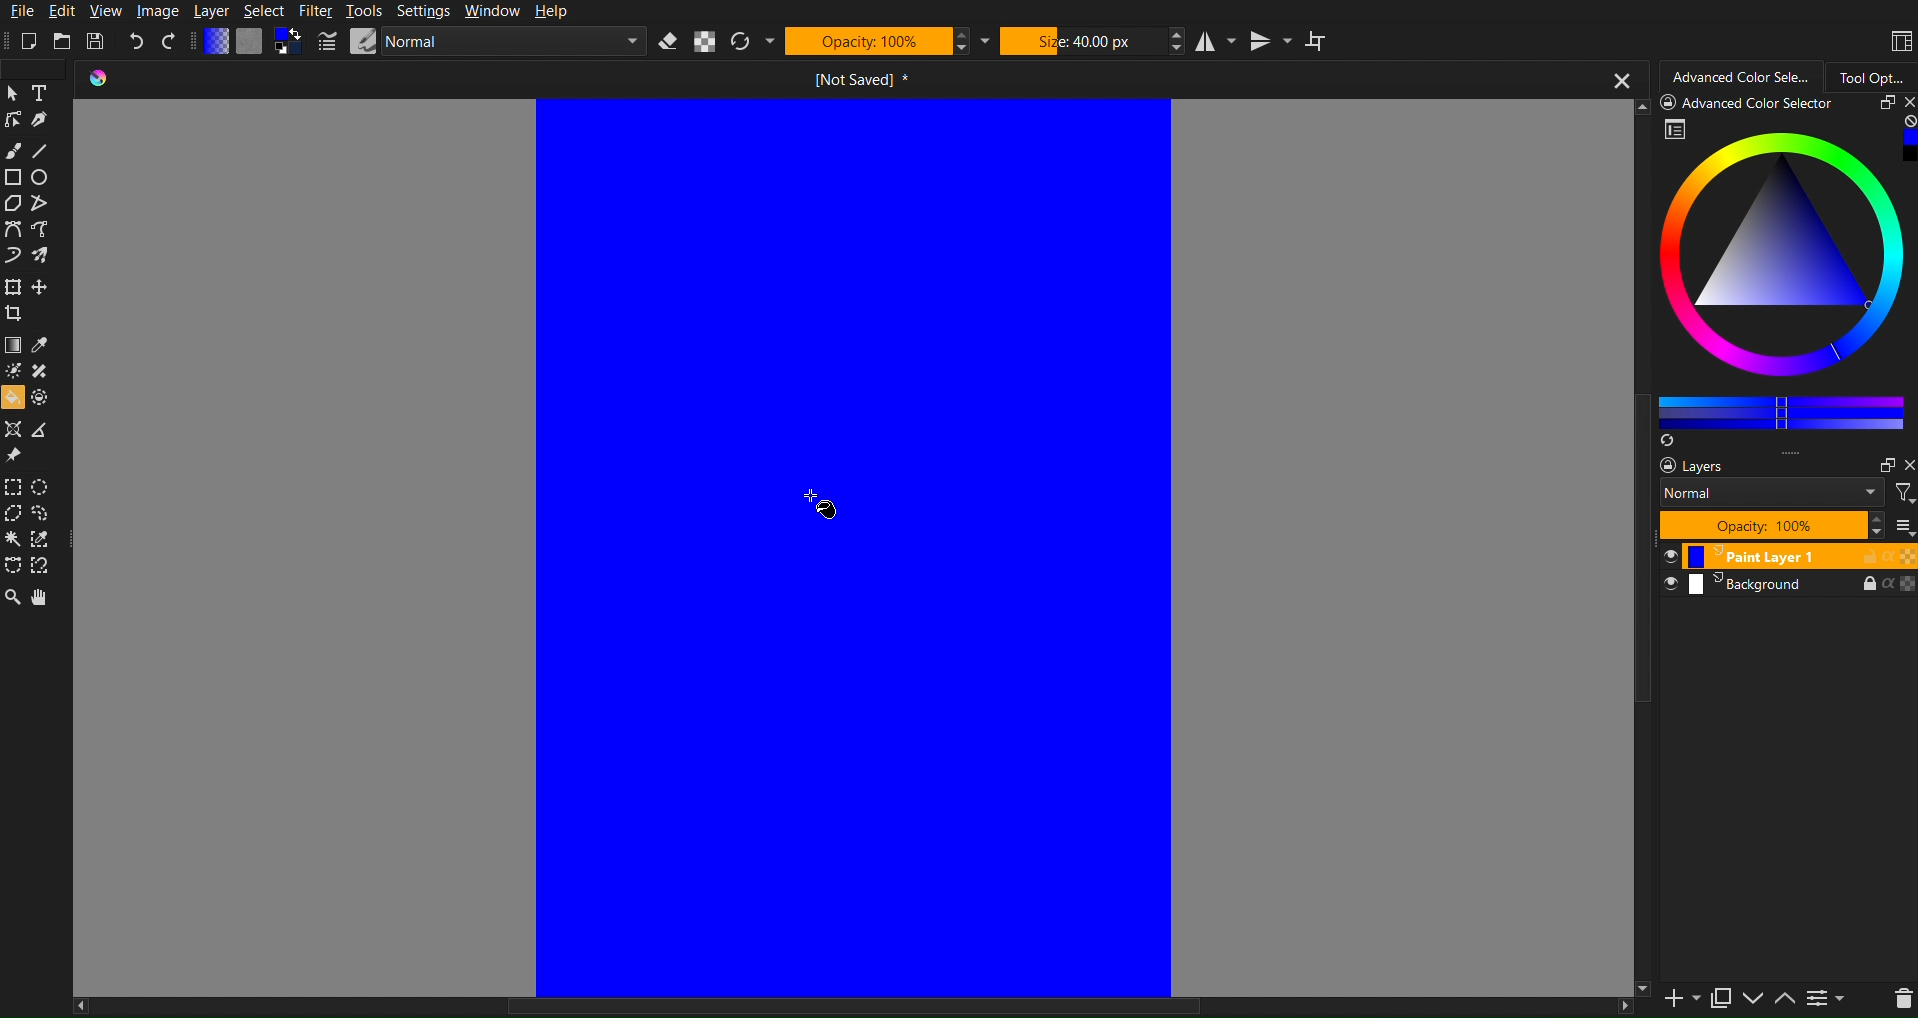 The image size is (1918, 1018). I want to click on properties, so click(1676, 129).